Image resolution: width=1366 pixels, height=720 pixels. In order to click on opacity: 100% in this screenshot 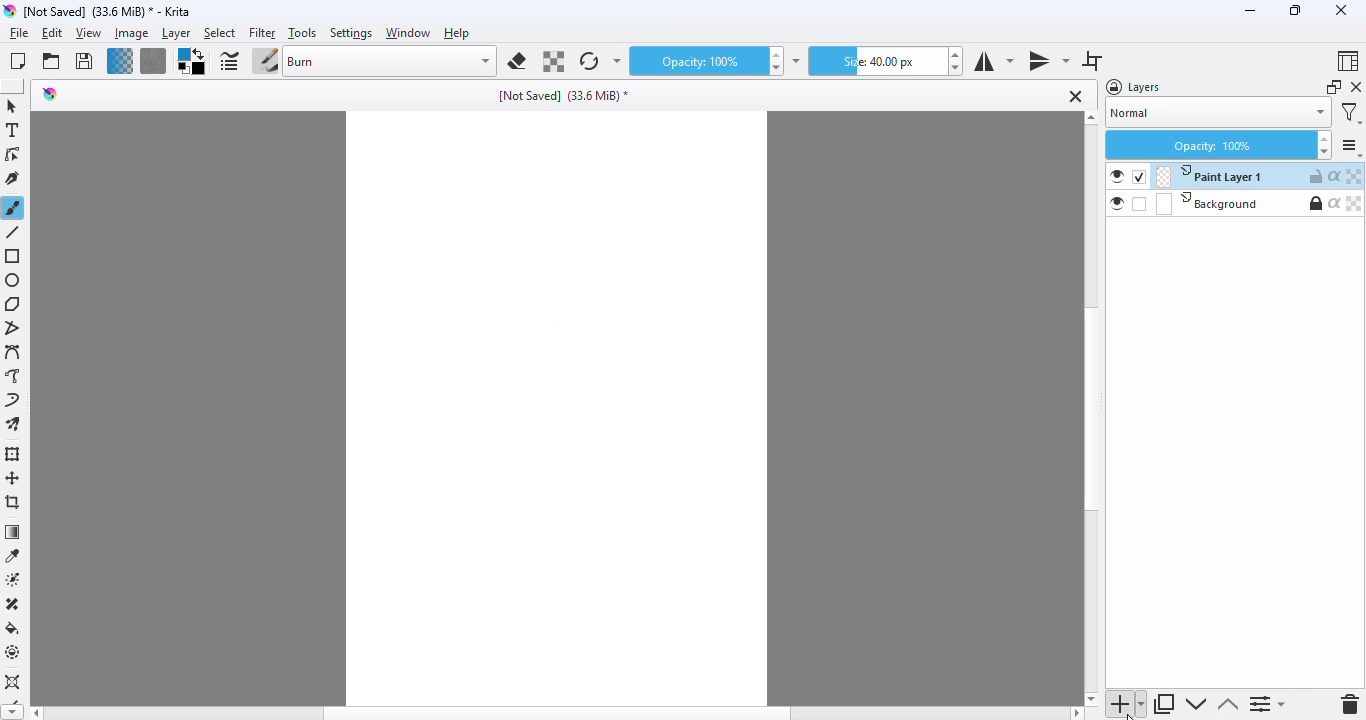, I will do `click(1218, 145)`.